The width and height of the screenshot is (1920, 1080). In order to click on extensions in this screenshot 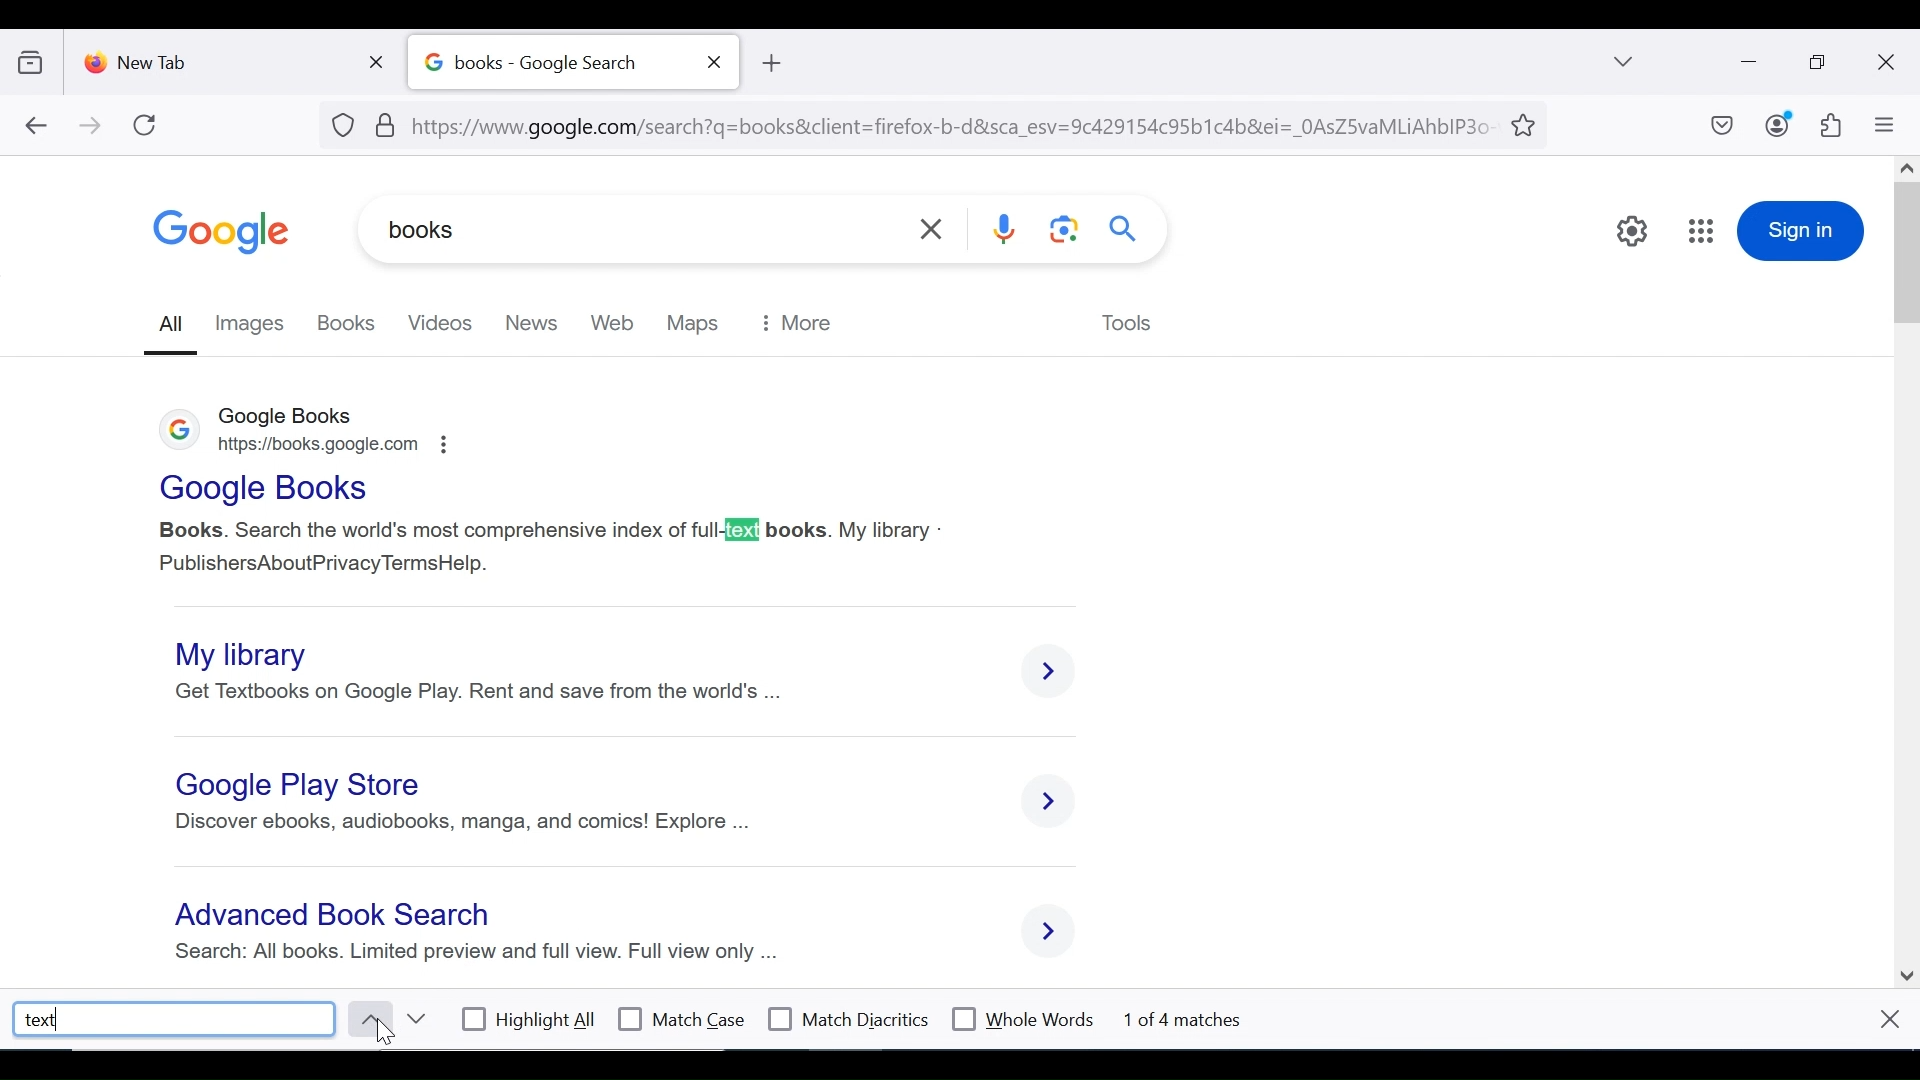, I will do `click(1829, 126)`.